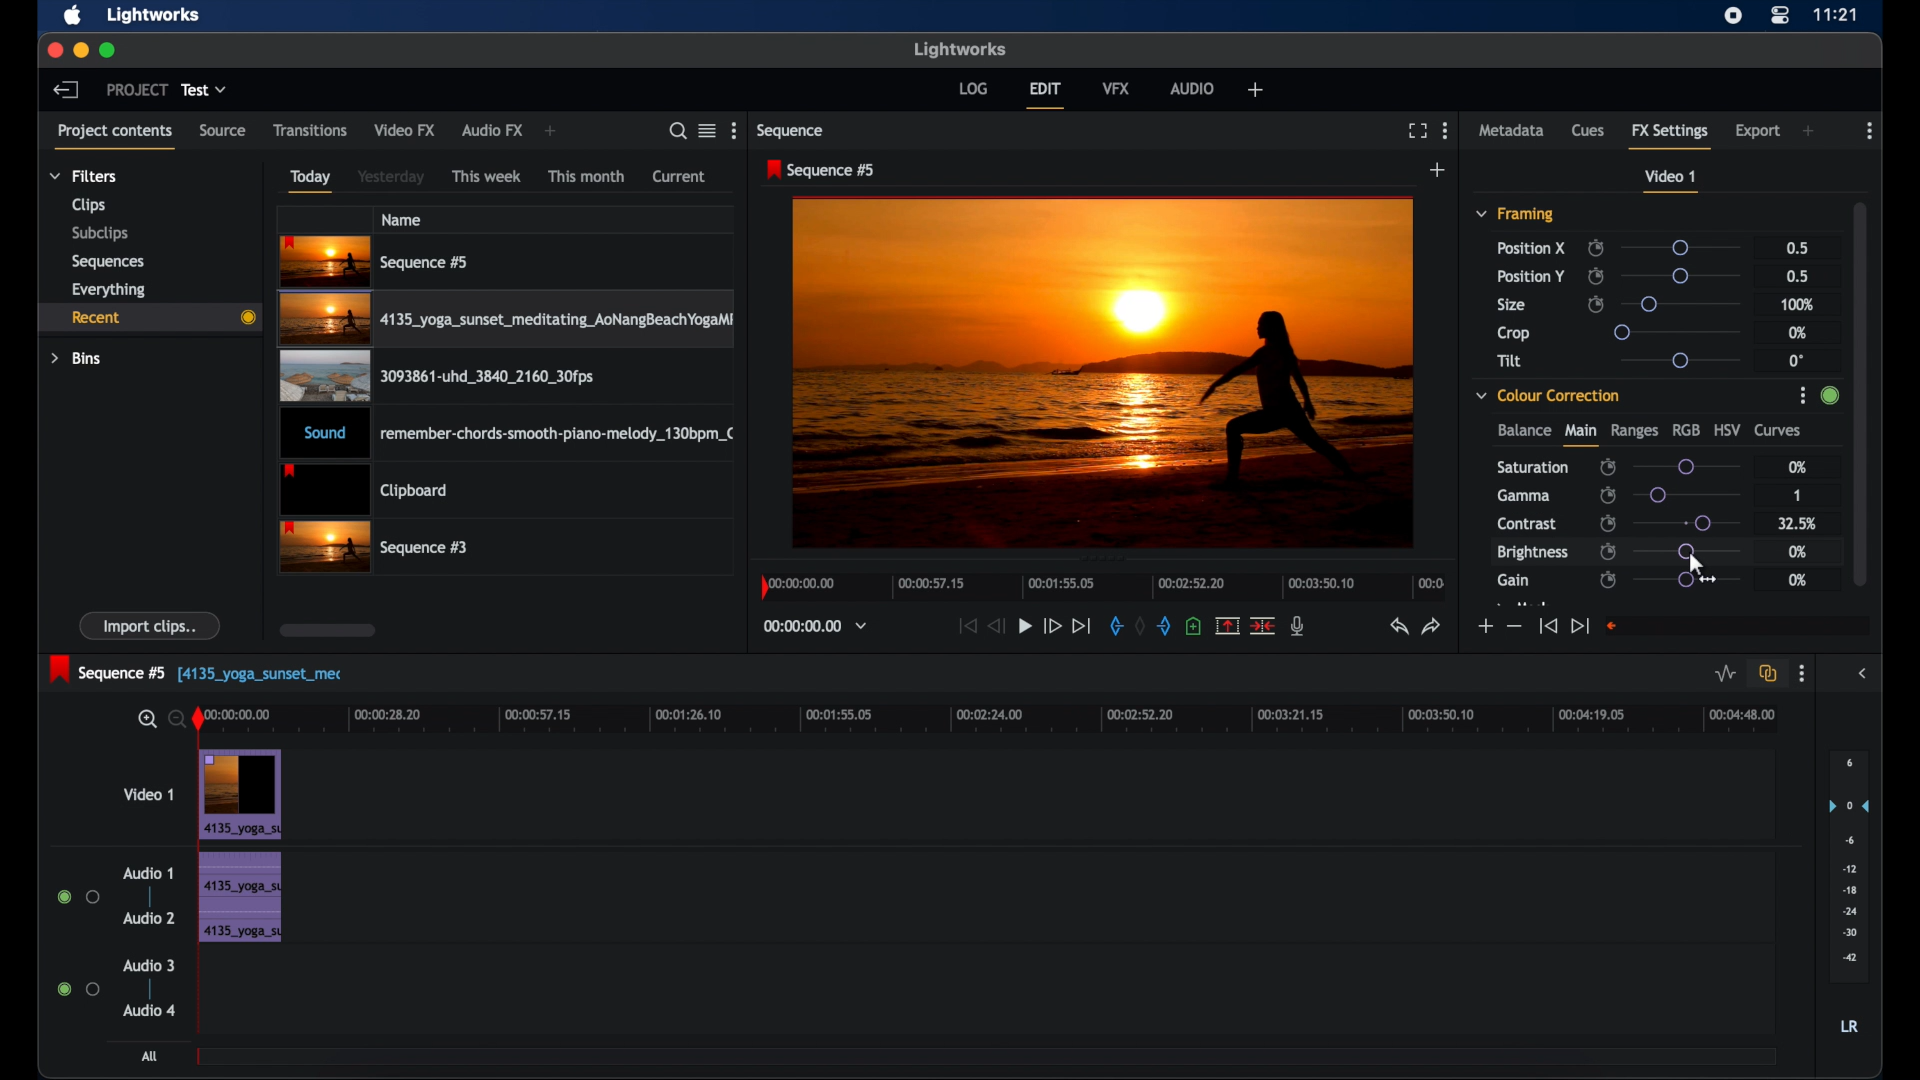  Describe the element at coordinates (1836, 14) in the screenshot. I see `time` at that location.